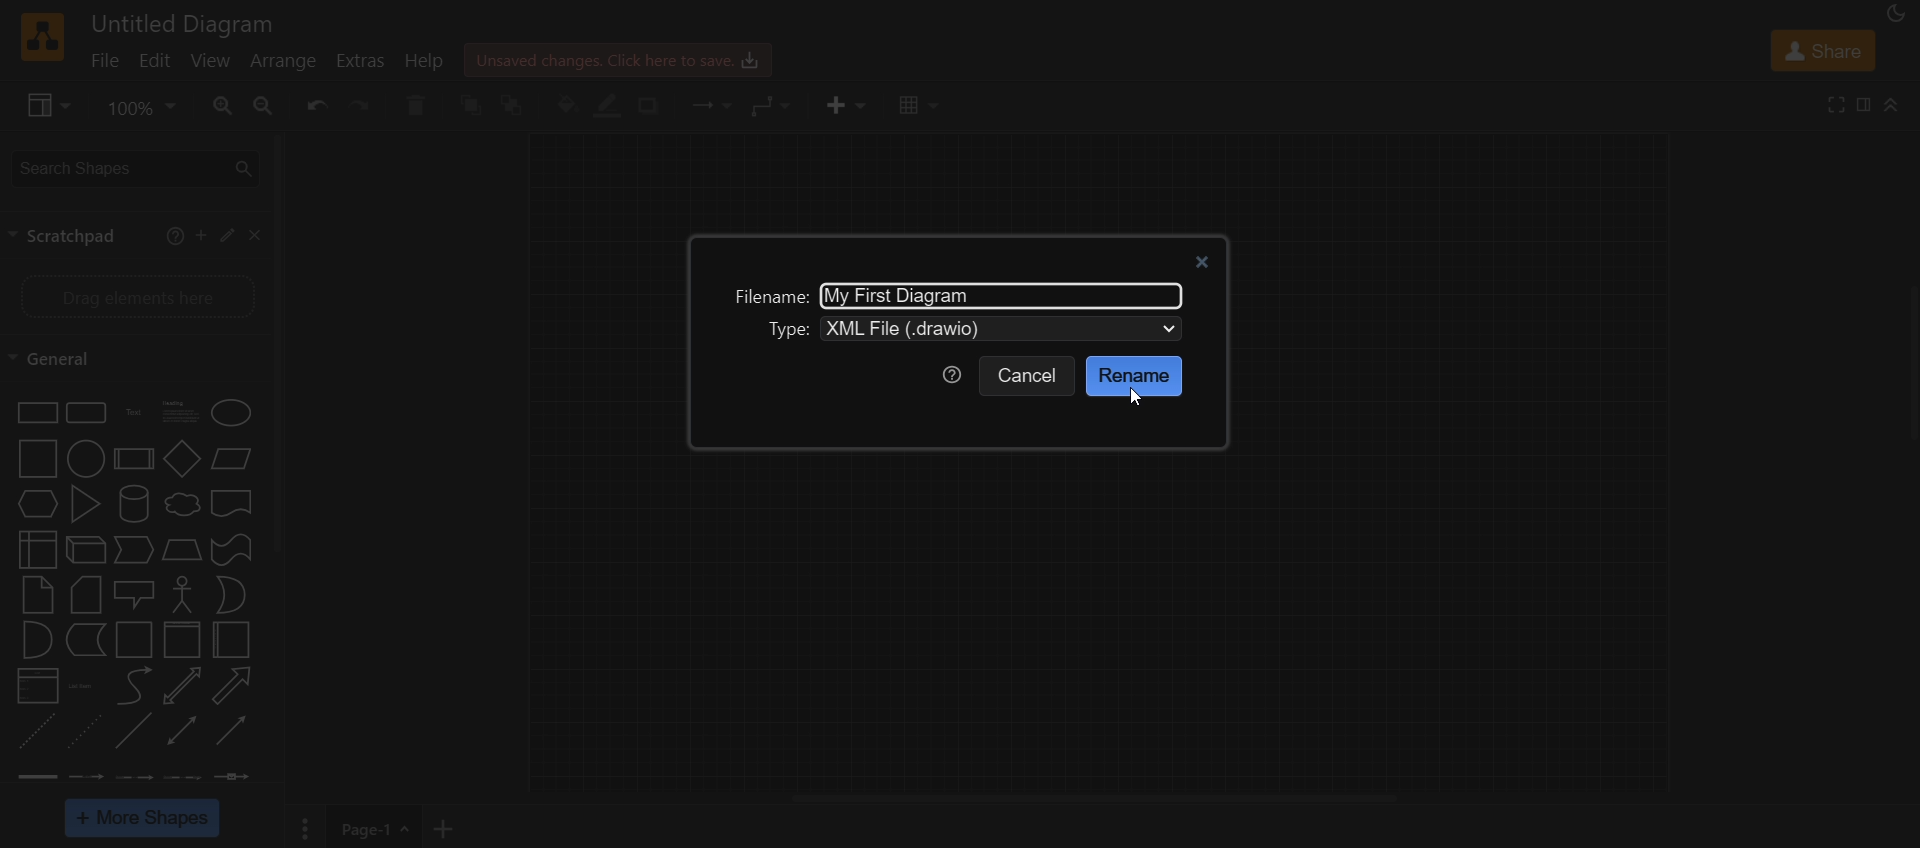 The height and width of the screenshot is (848, 1920). I want to click on view, so click(43, 105).